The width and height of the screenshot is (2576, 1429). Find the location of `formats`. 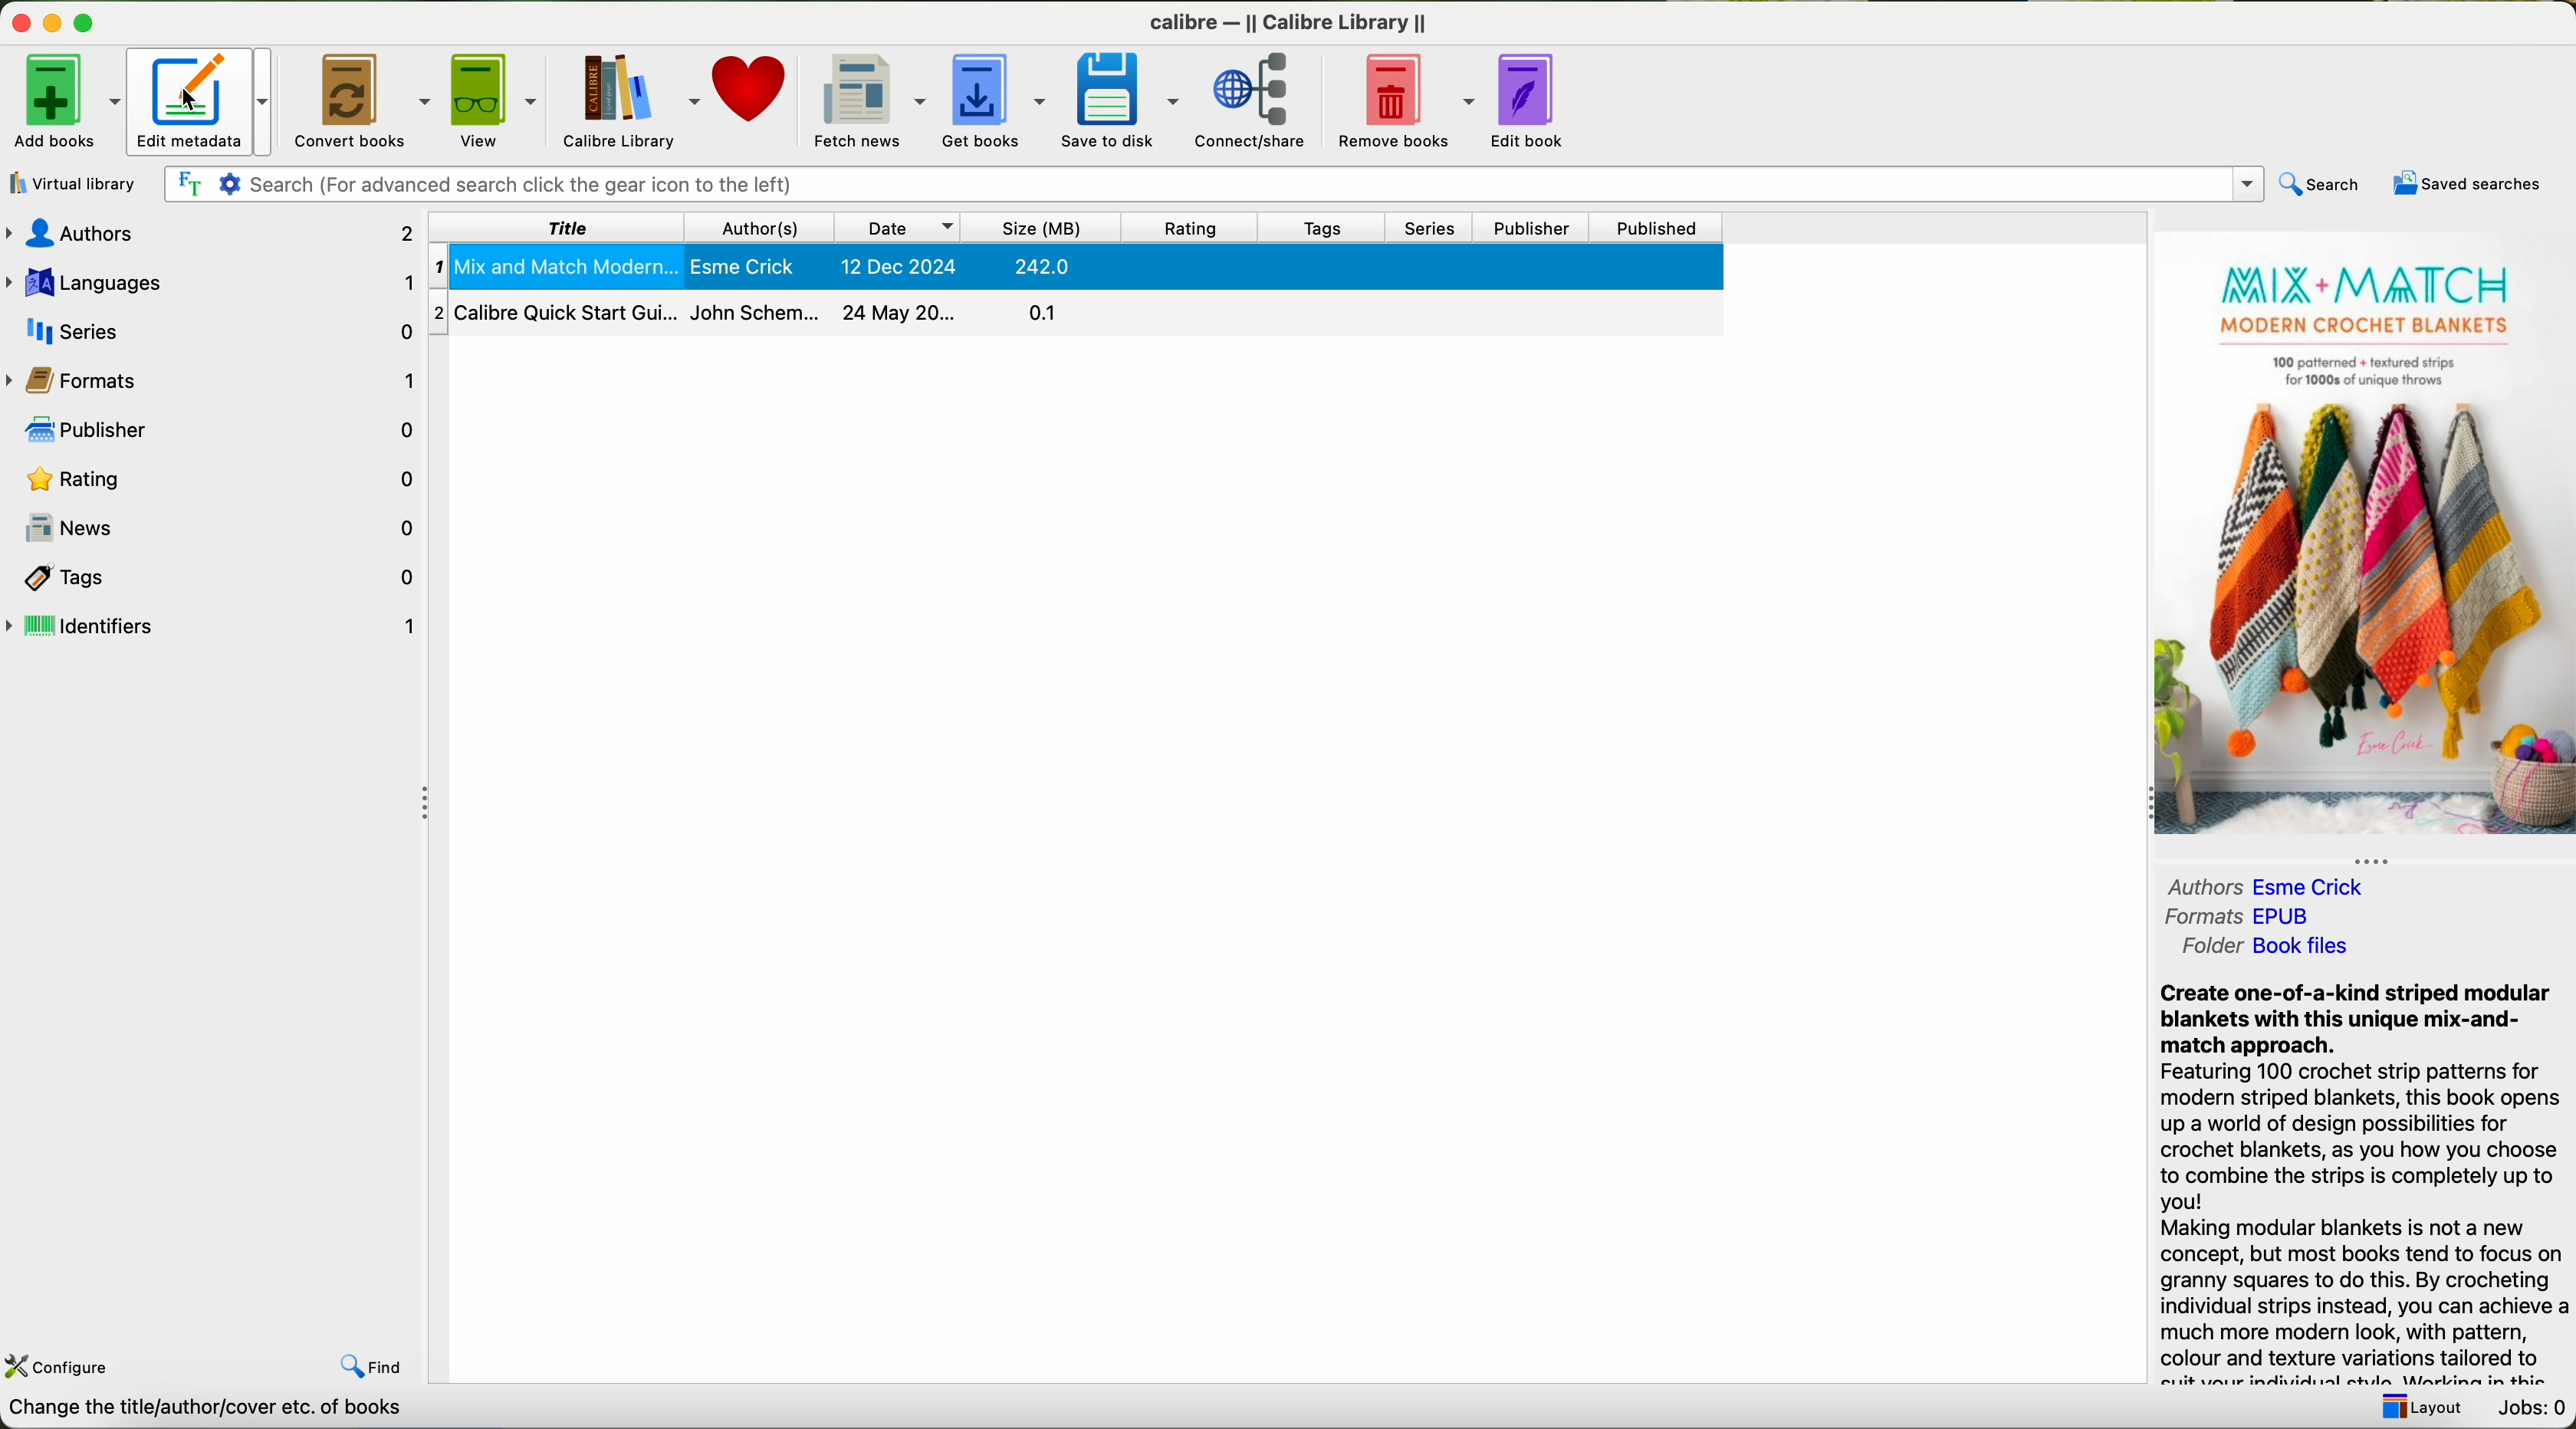

formats is located at coordinates (213, 382).